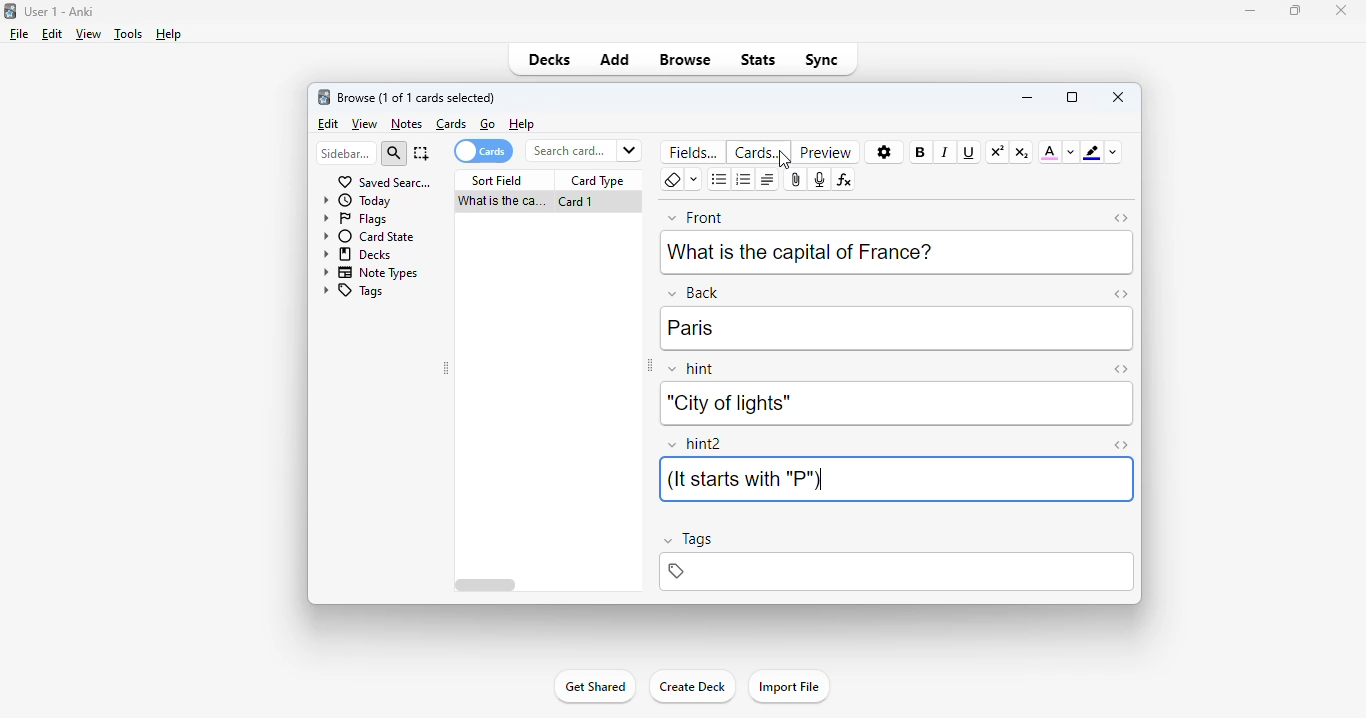  Describe the element at coordinates (582, 150) in the screenshot. I see `search bar` at that location.